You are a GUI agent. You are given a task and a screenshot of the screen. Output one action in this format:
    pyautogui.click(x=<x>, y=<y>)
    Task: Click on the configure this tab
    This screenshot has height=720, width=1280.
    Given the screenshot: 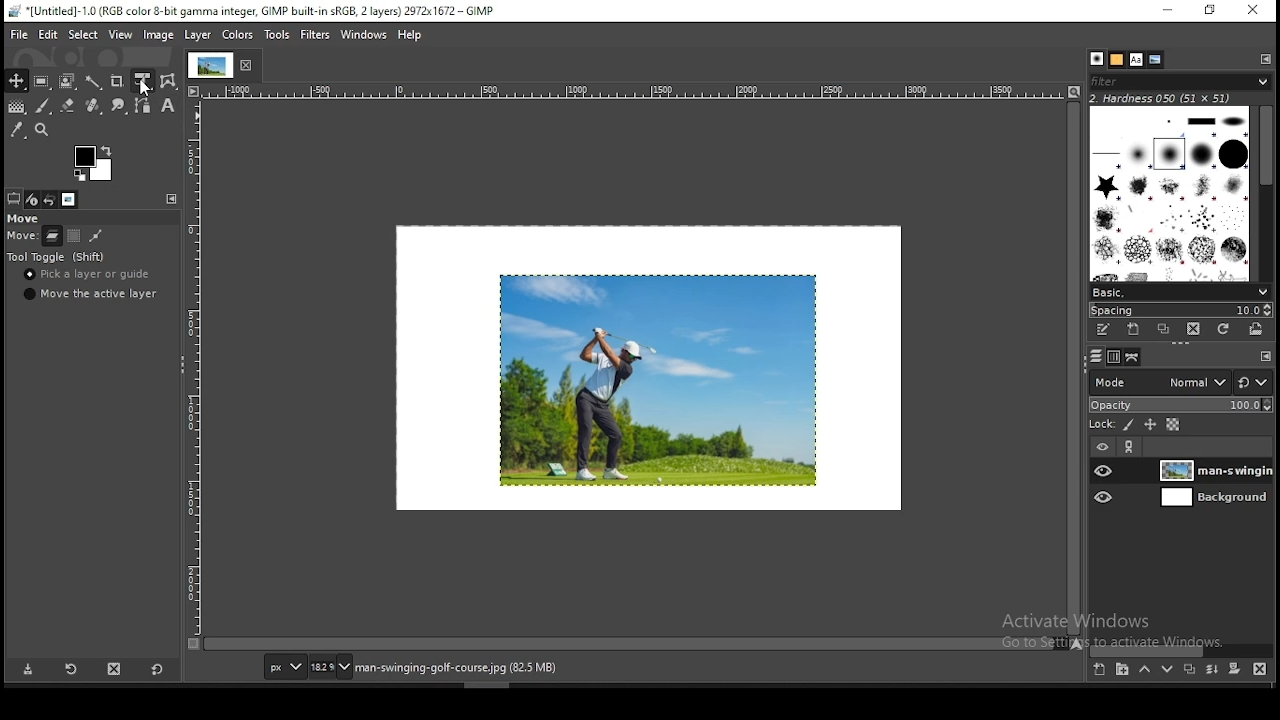 What is the action you would take?
    pyautogui.click(x=1267, y=59)
    